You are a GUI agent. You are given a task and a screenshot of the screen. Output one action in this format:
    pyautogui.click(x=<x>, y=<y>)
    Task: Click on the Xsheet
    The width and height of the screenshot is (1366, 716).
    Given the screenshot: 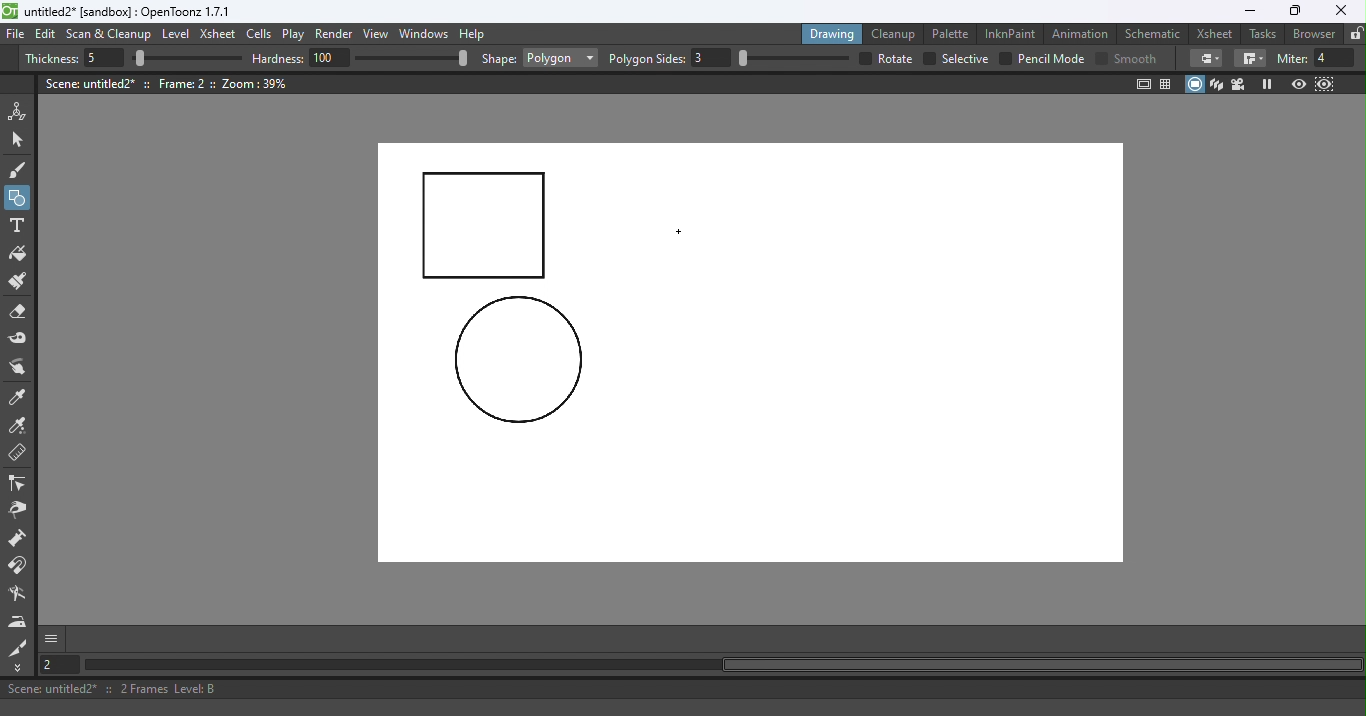 What is the action you would take?
    pyautogui.click(x=220, y=36)
    